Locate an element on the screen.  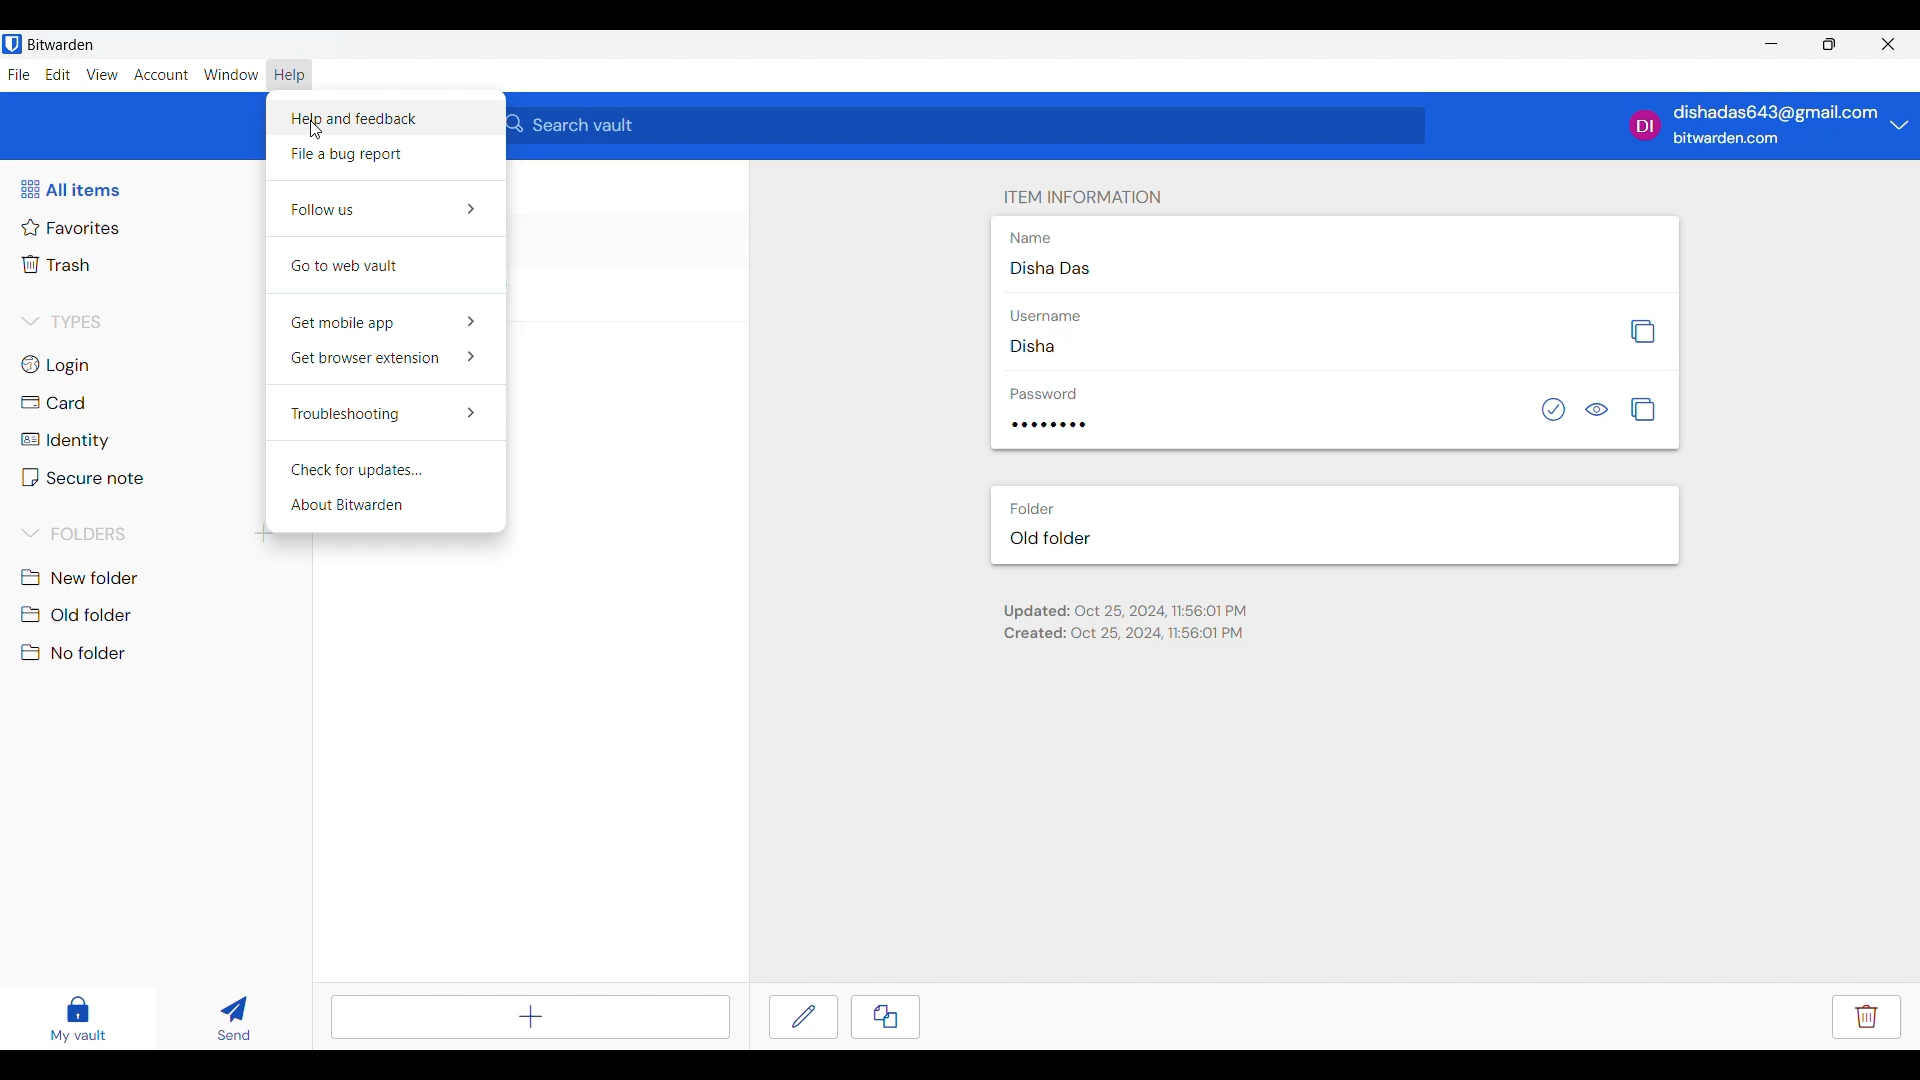
Minimize is located at coordinates (1772, 43).